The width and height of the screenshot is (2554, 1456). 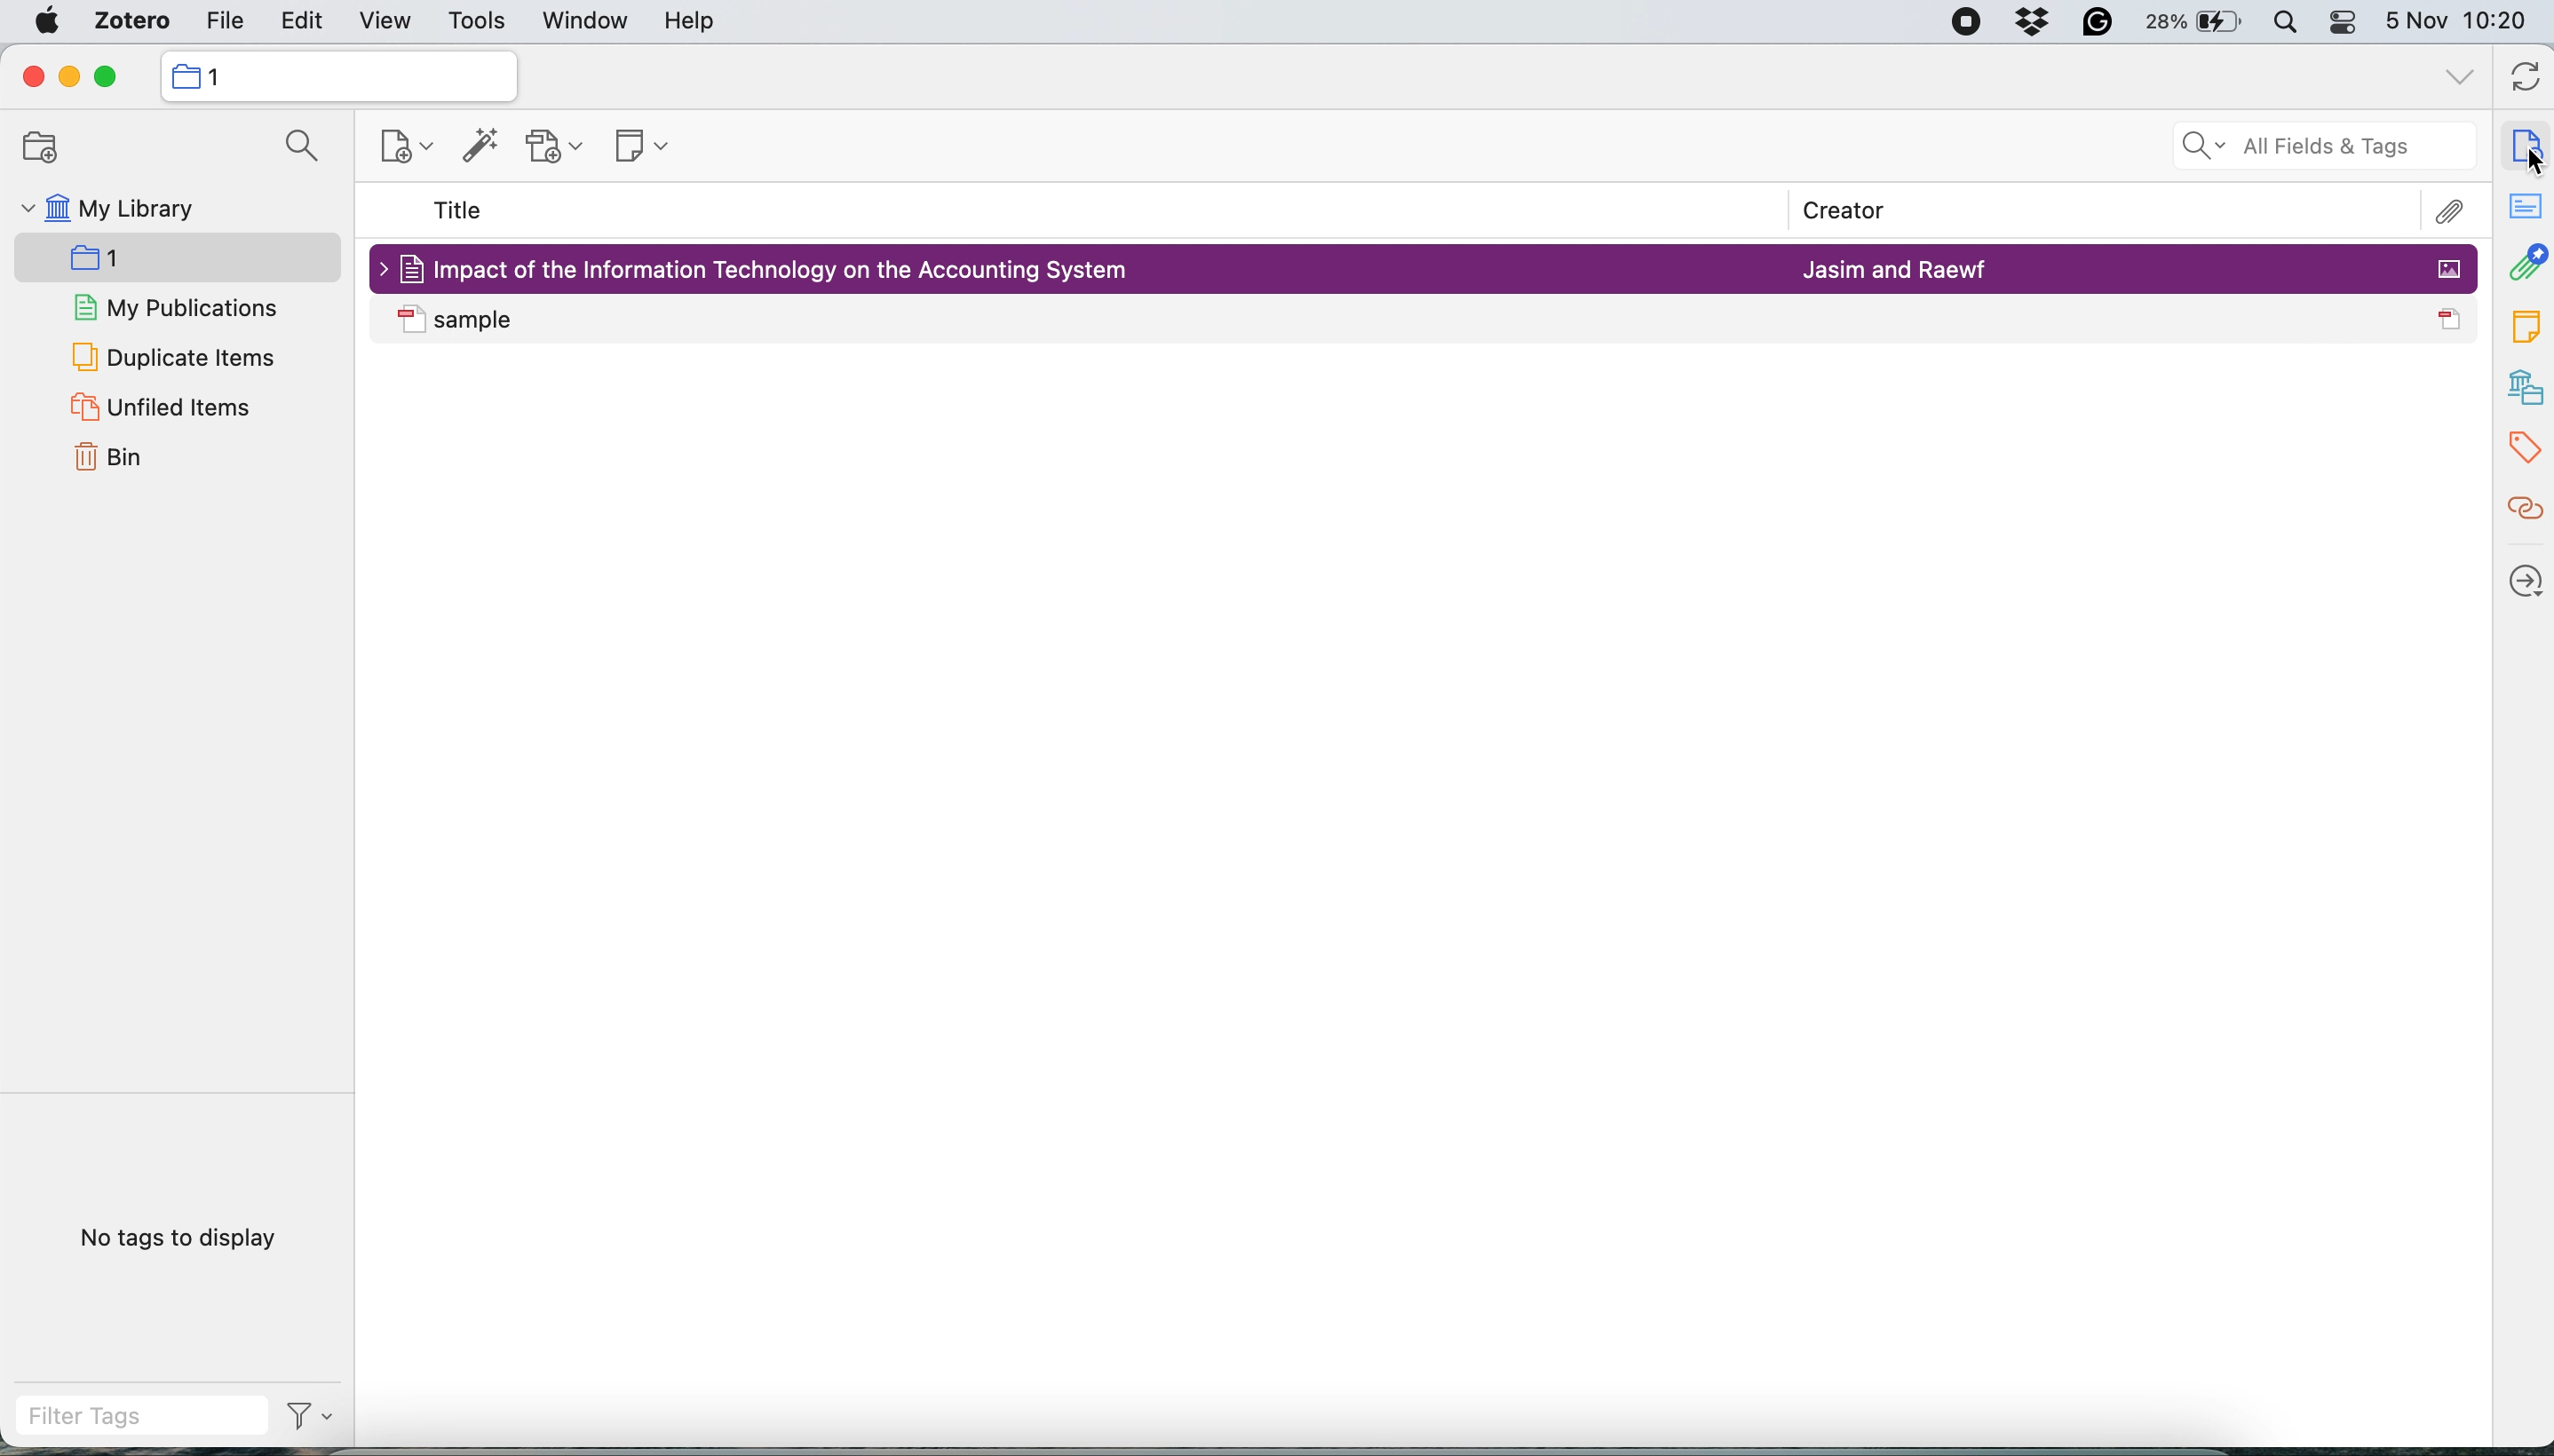 What do you see at coordinates (409, 269) in the screenshot?
I see `icon` at bounding box center [409, 269].